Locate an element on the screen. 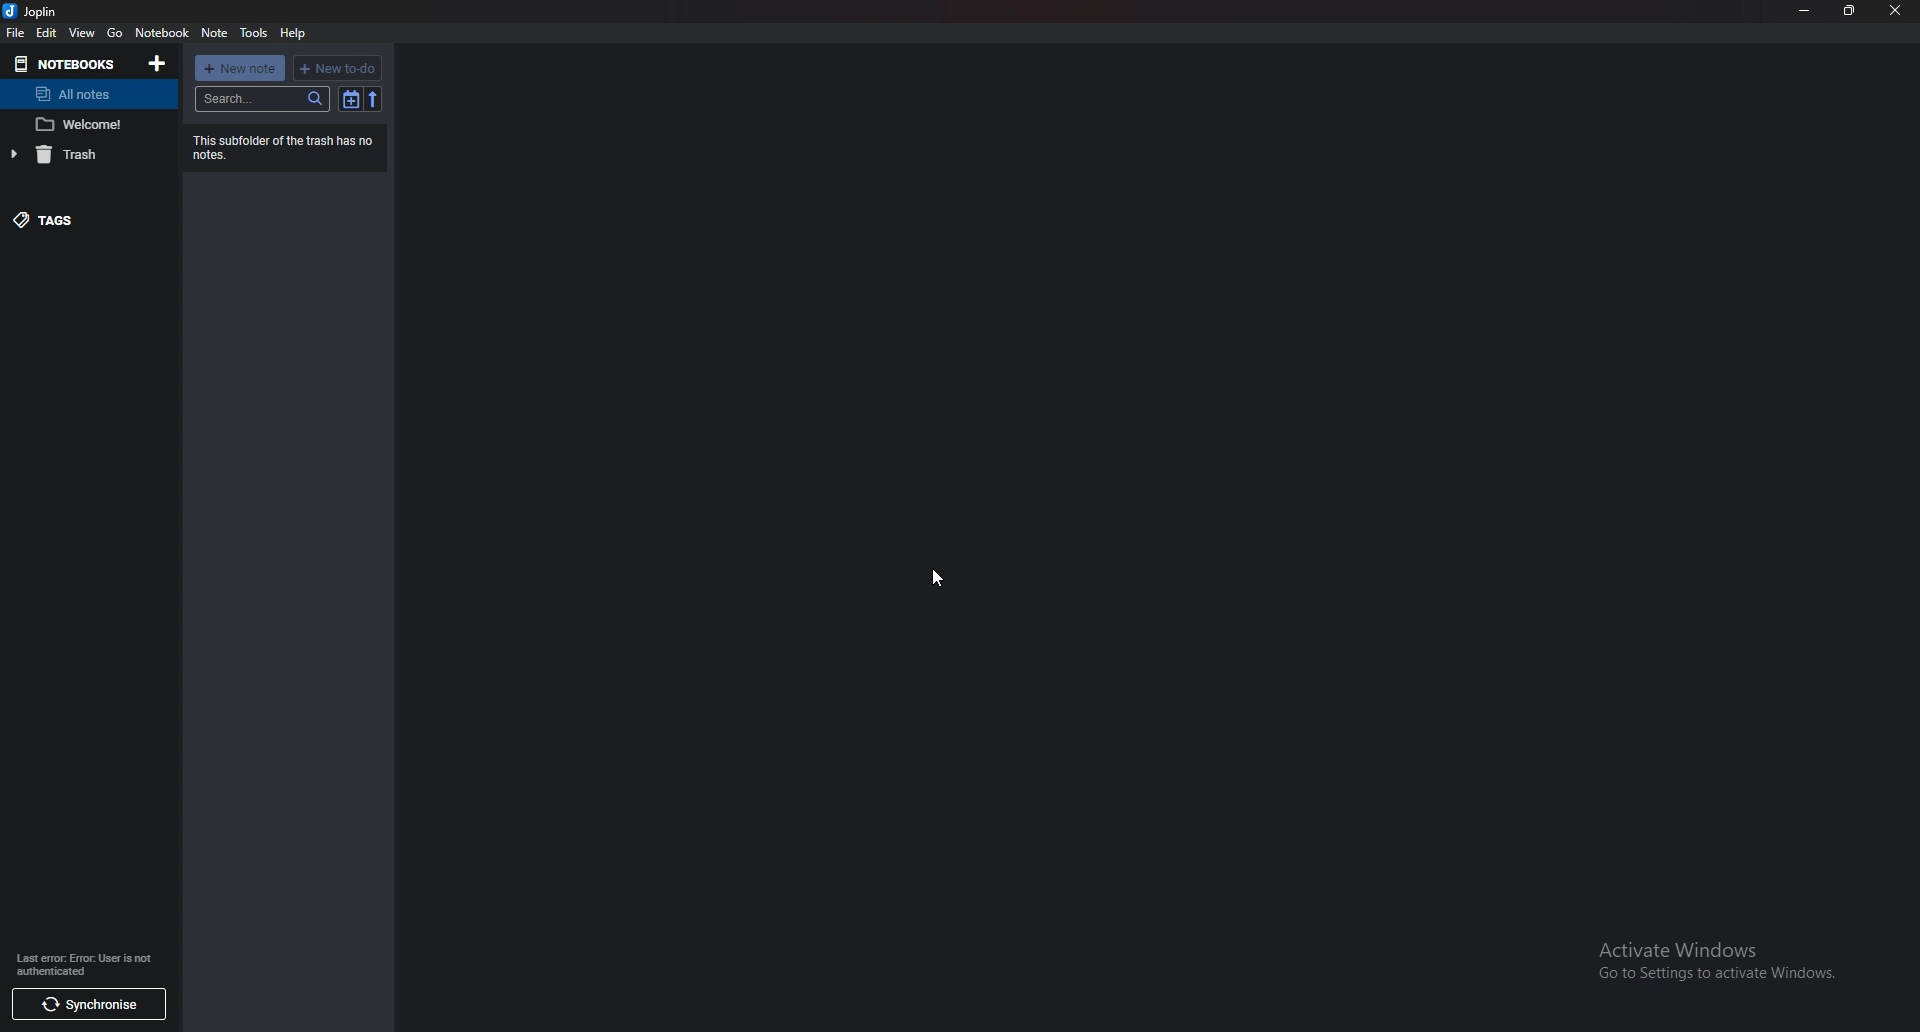 The image size is (1920, 1032). Last error Error: User is not authenticated is located at coordinates (83, 963).